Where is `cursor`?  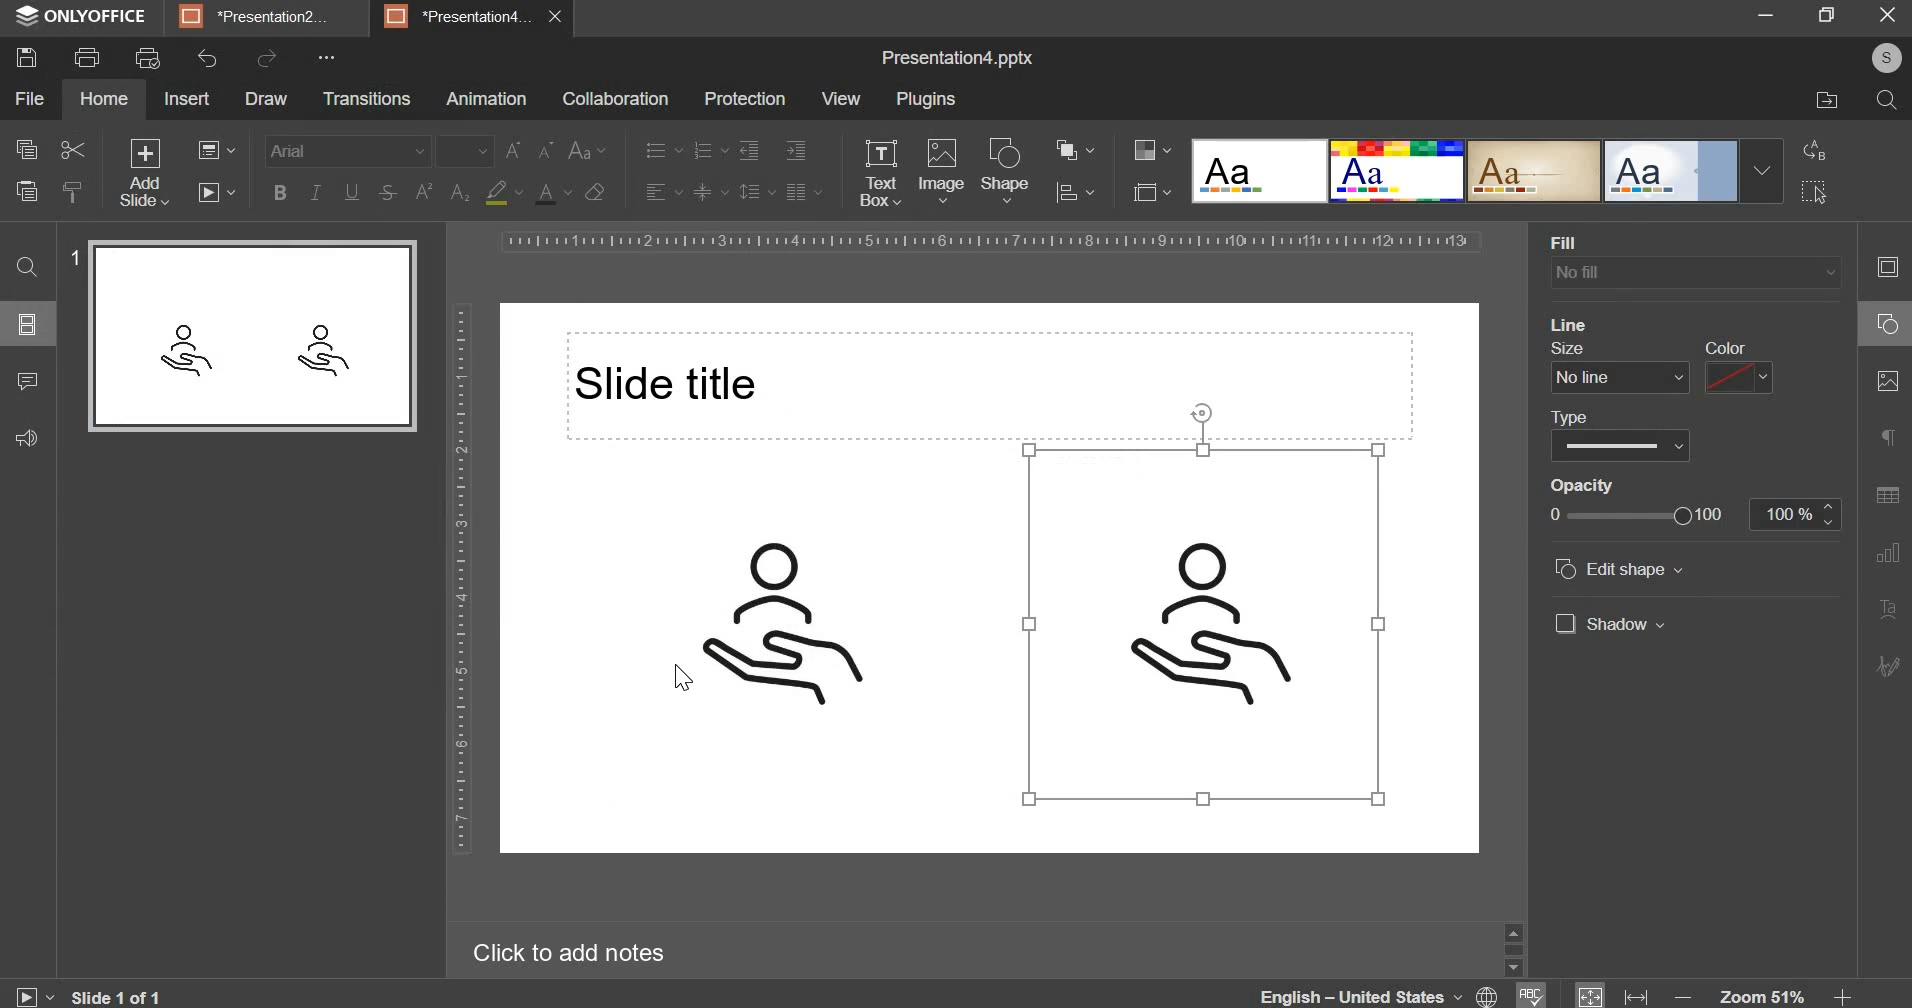
cursor is located at coordinates (678, 679).